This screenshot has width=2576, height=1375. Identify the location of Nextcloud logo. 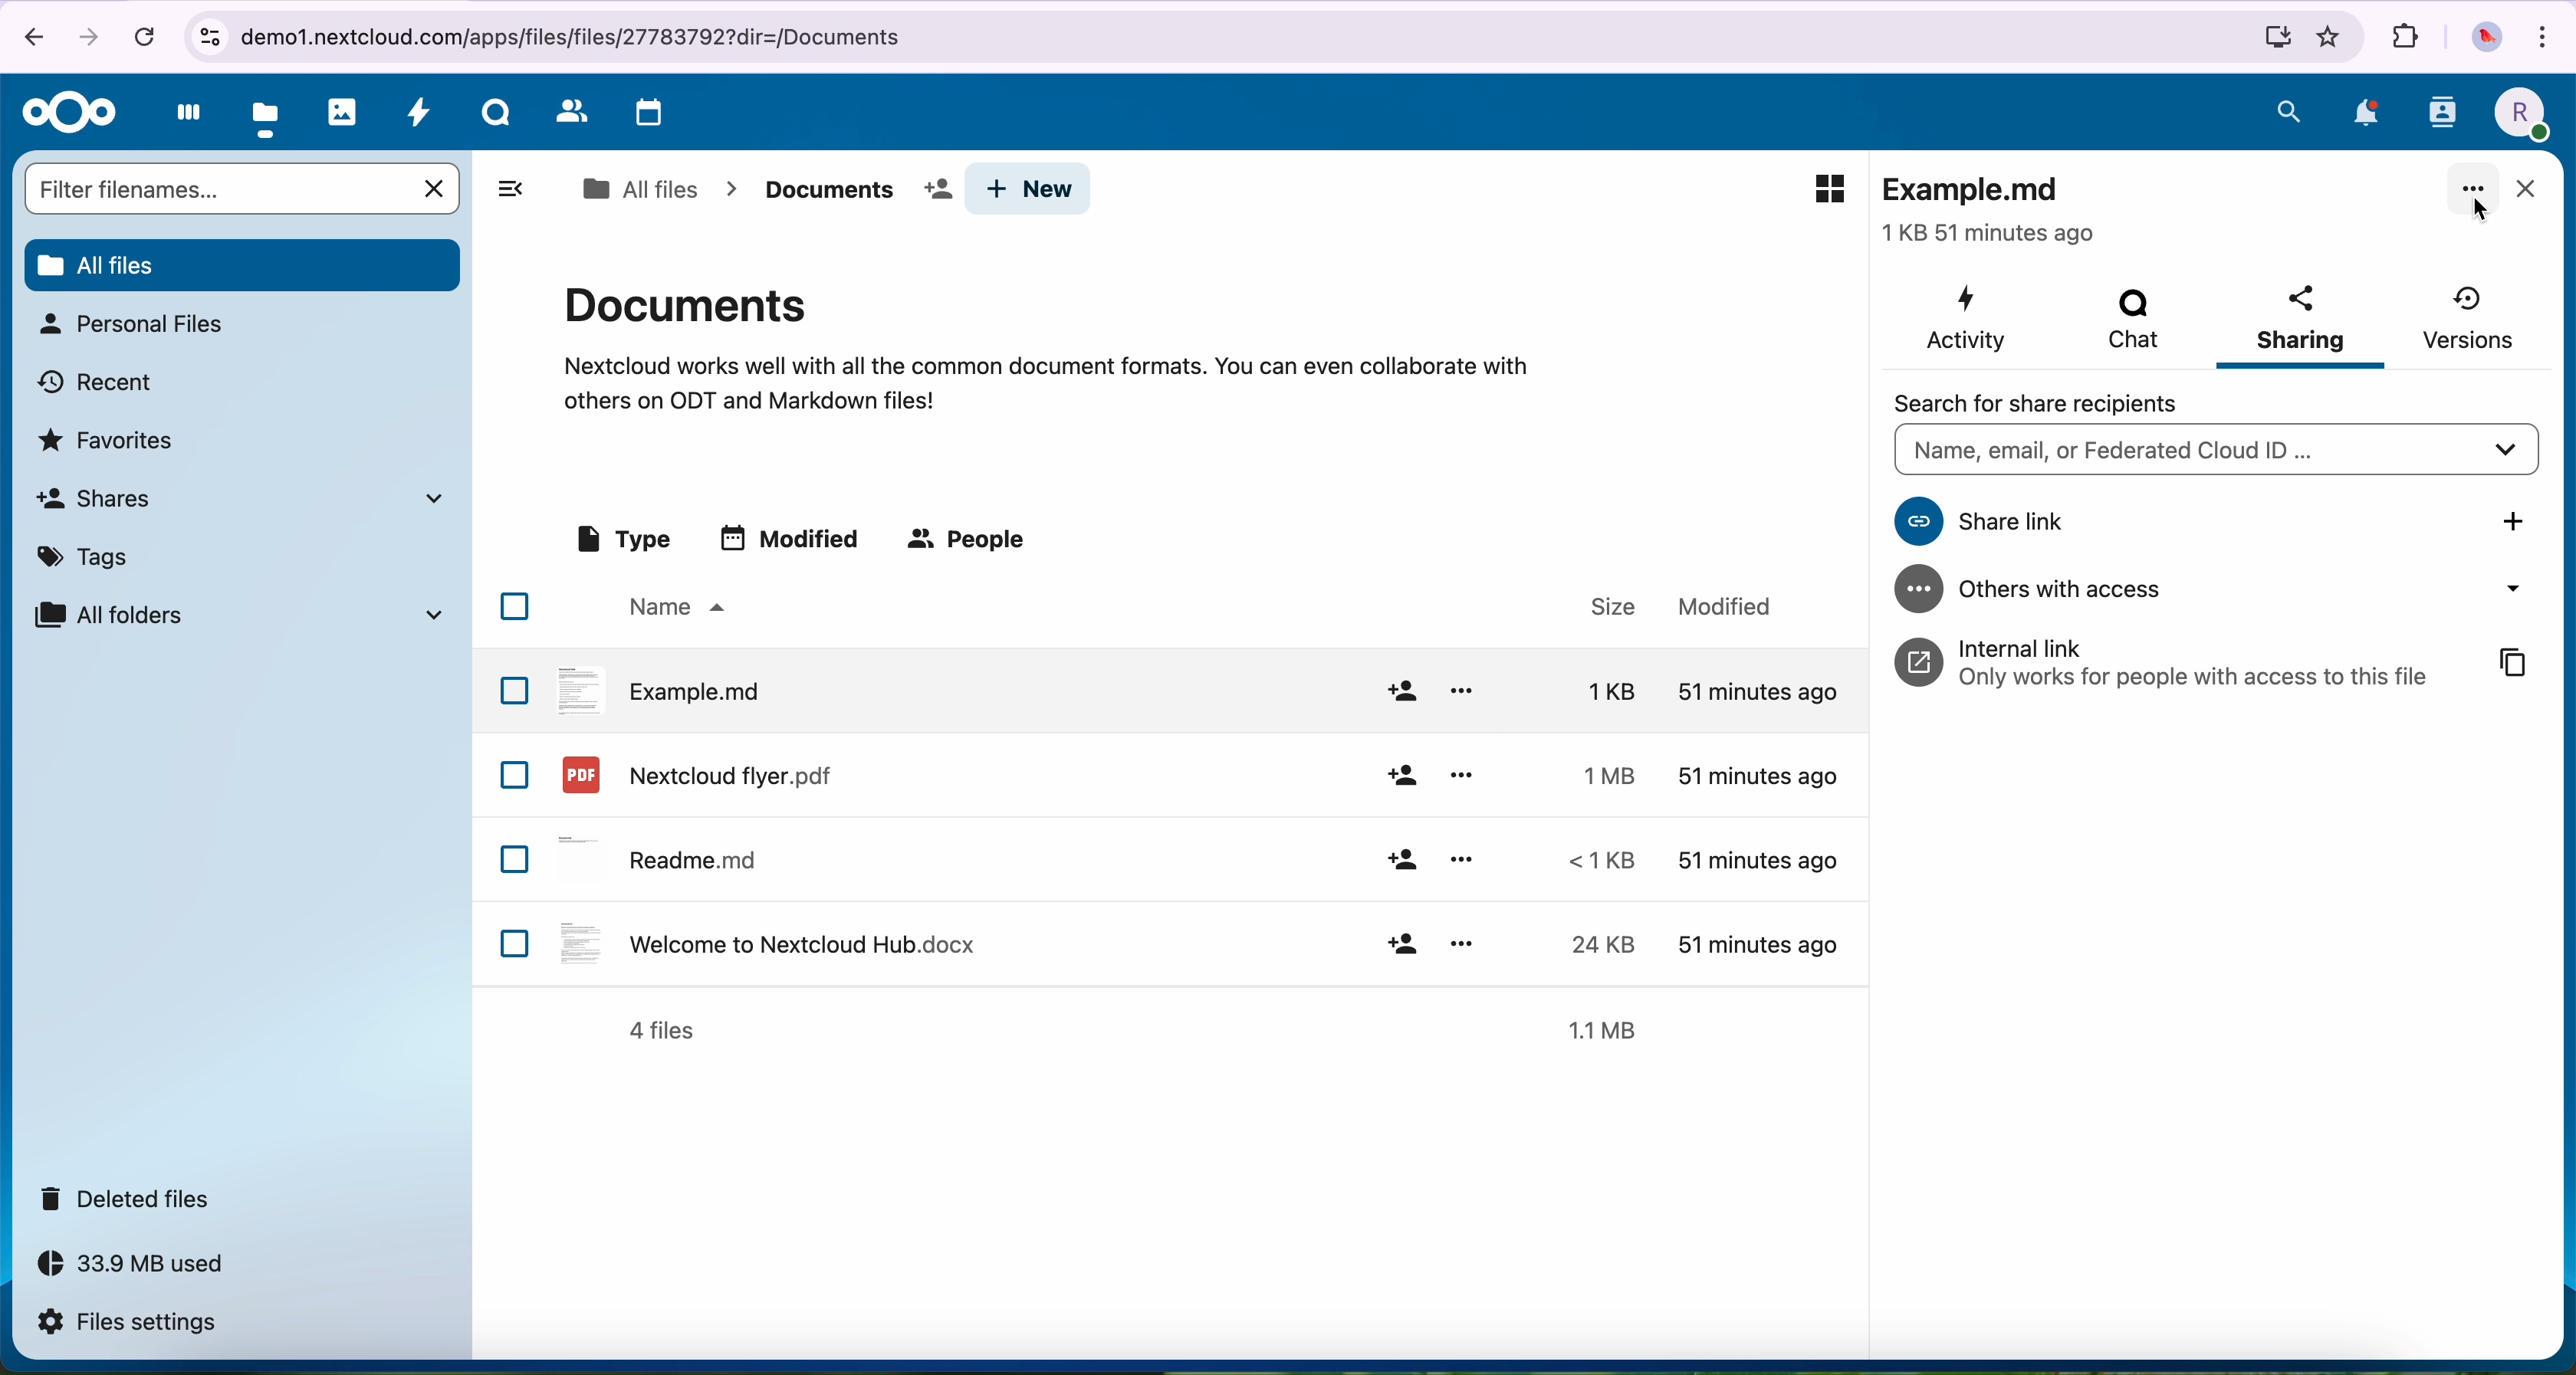
(63, 112).